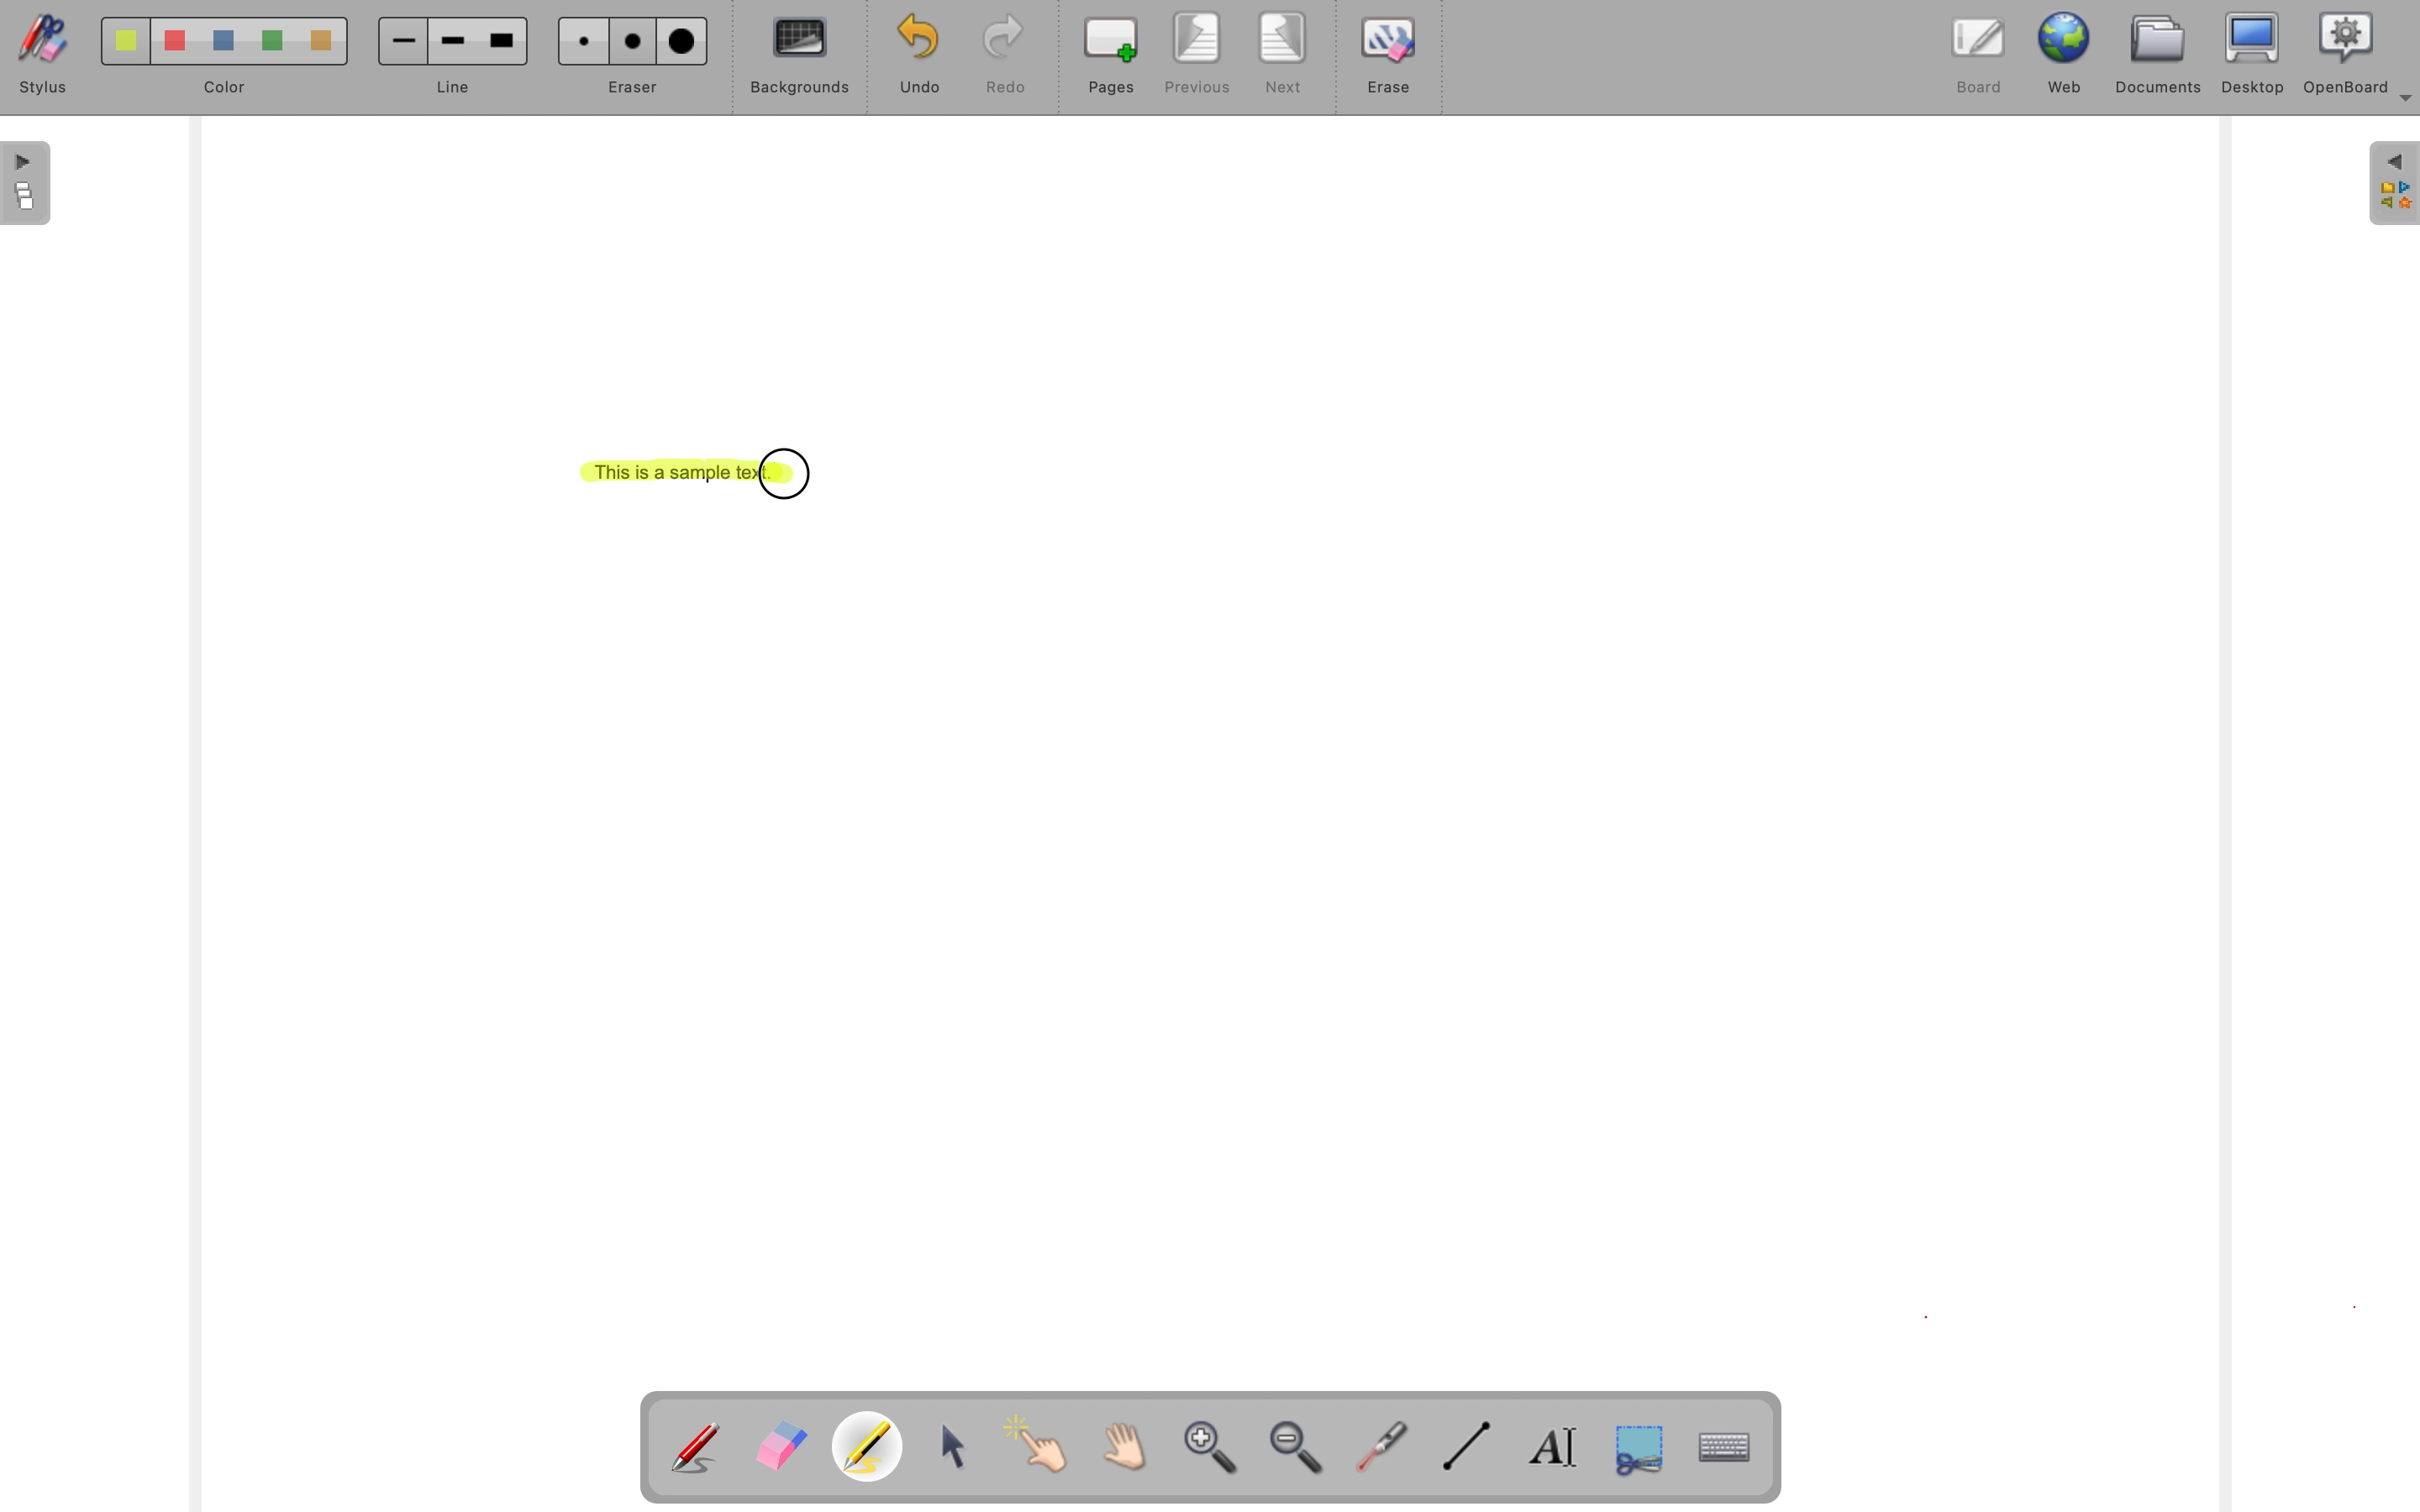  What do you see at coordinates (1638, 1448) in the screenshot?
I see `capture part of the screen` at bounding box center [1638, 1448].